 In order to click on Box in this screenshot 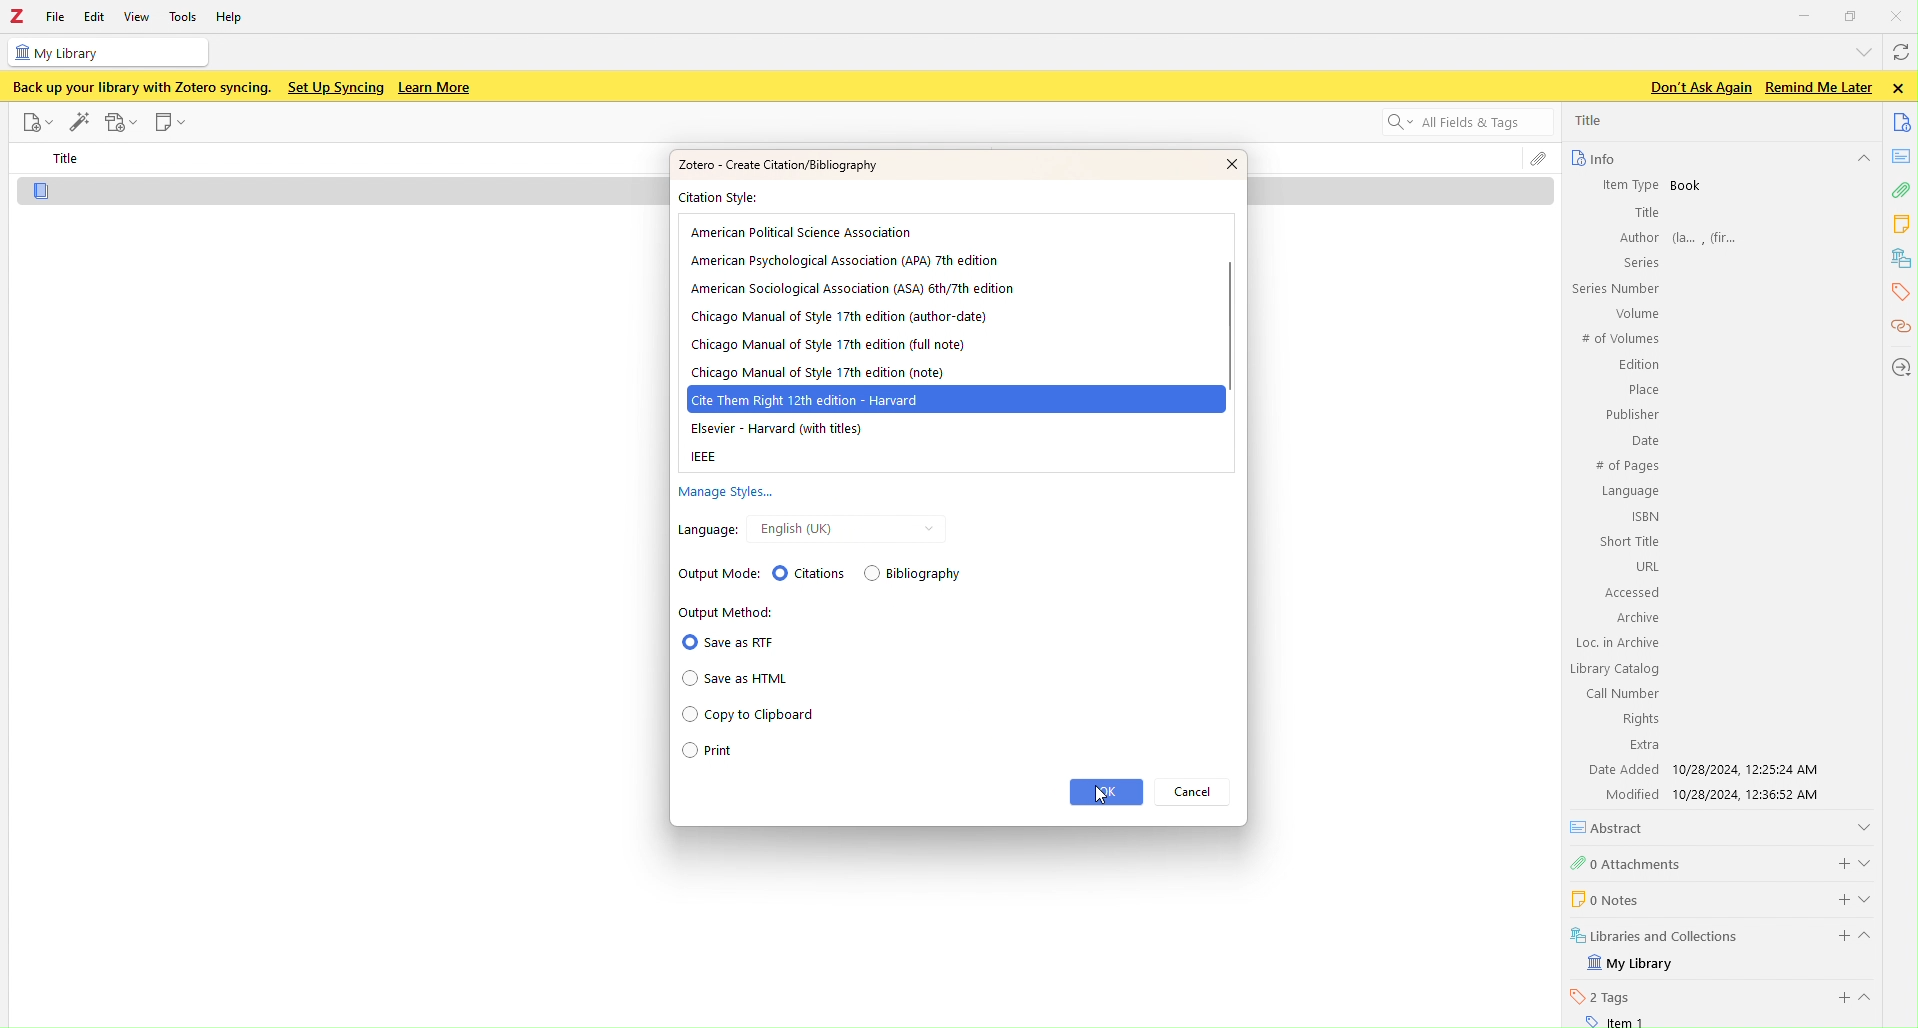, I will do `click(1852, 16)`.